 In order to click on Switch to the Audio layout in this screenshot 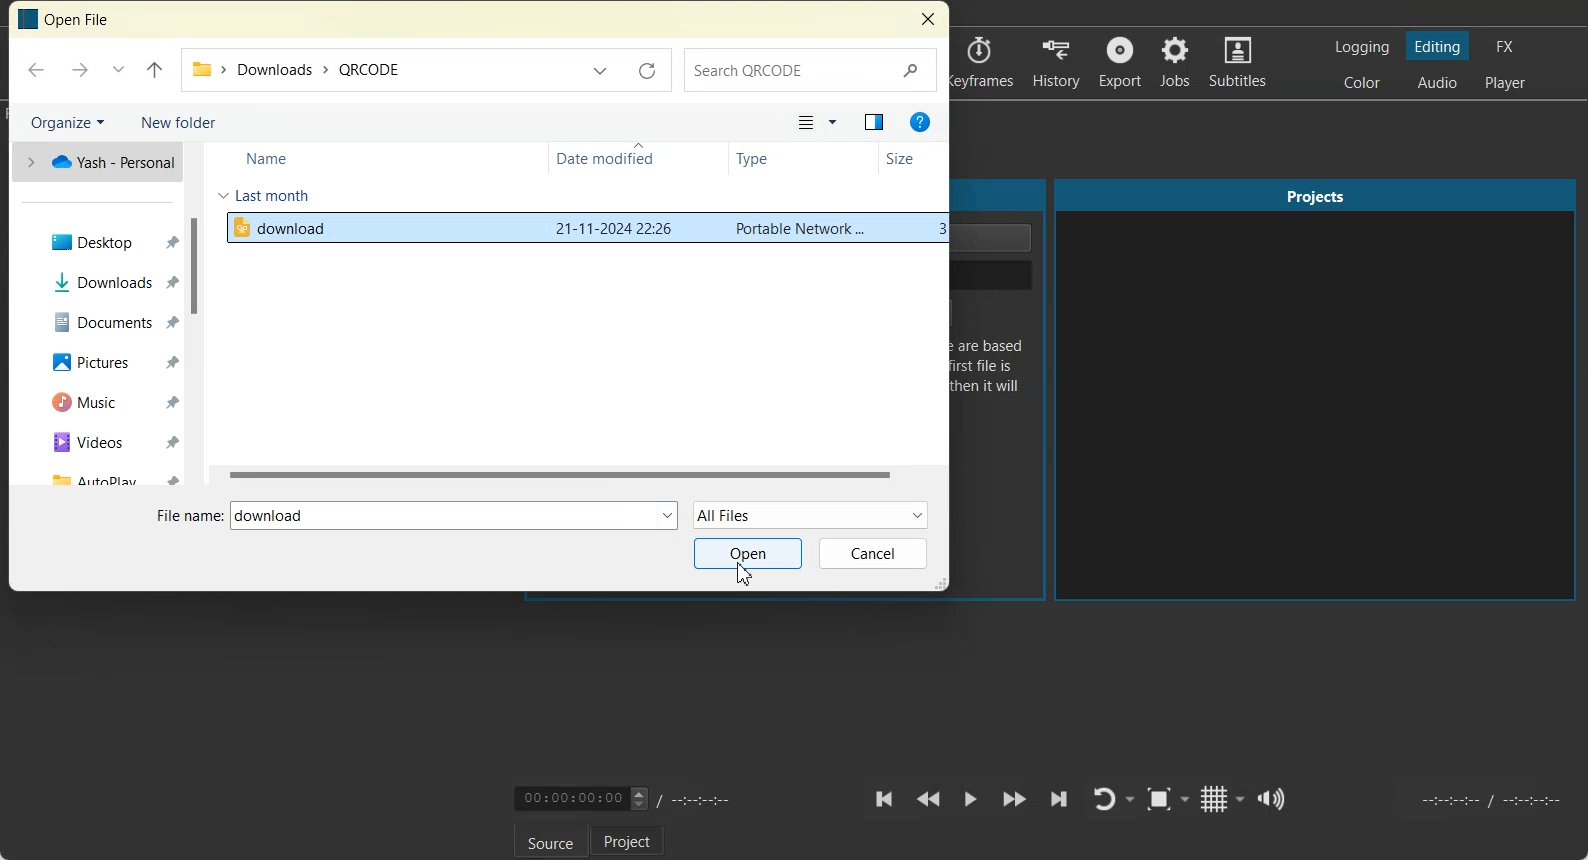, I will do `click(1437, 82)`.